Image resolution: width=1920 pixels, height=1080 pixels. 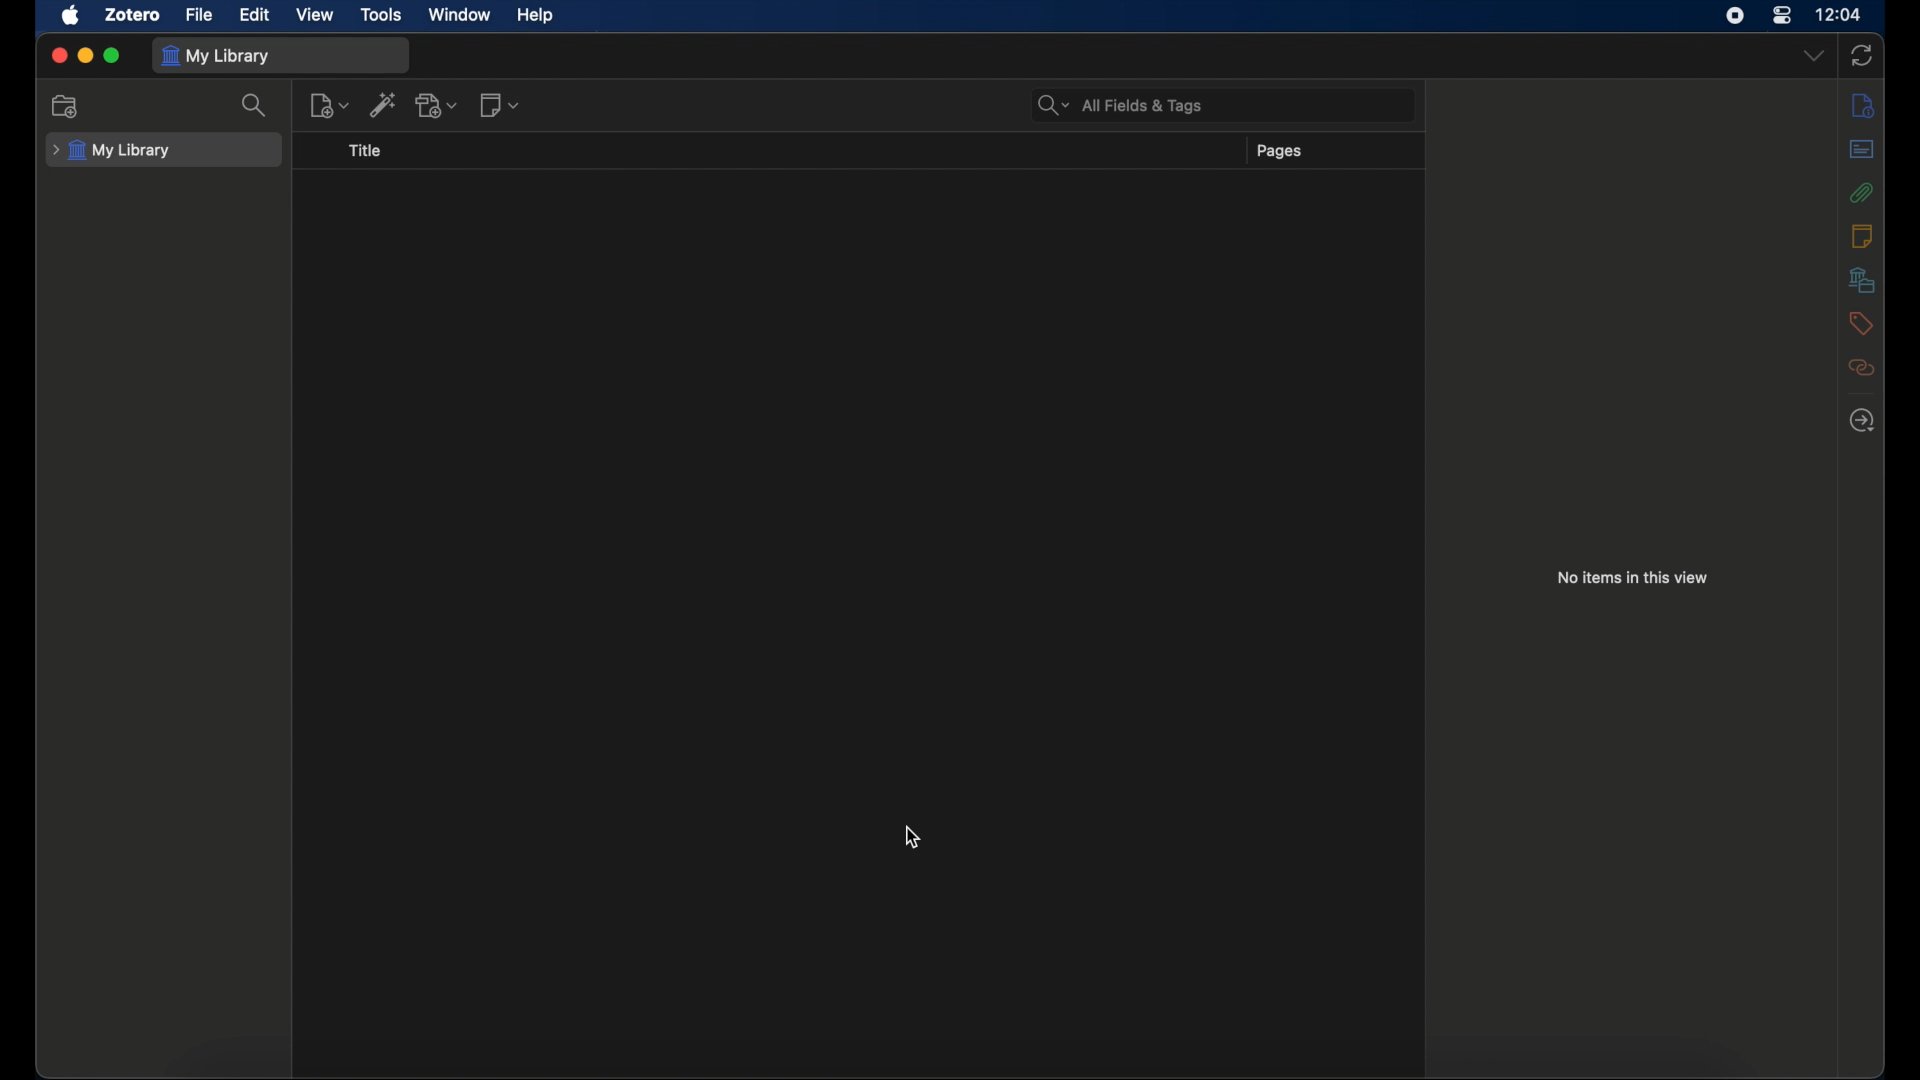 I want to click on search bar, so click(x=1120, y=104).